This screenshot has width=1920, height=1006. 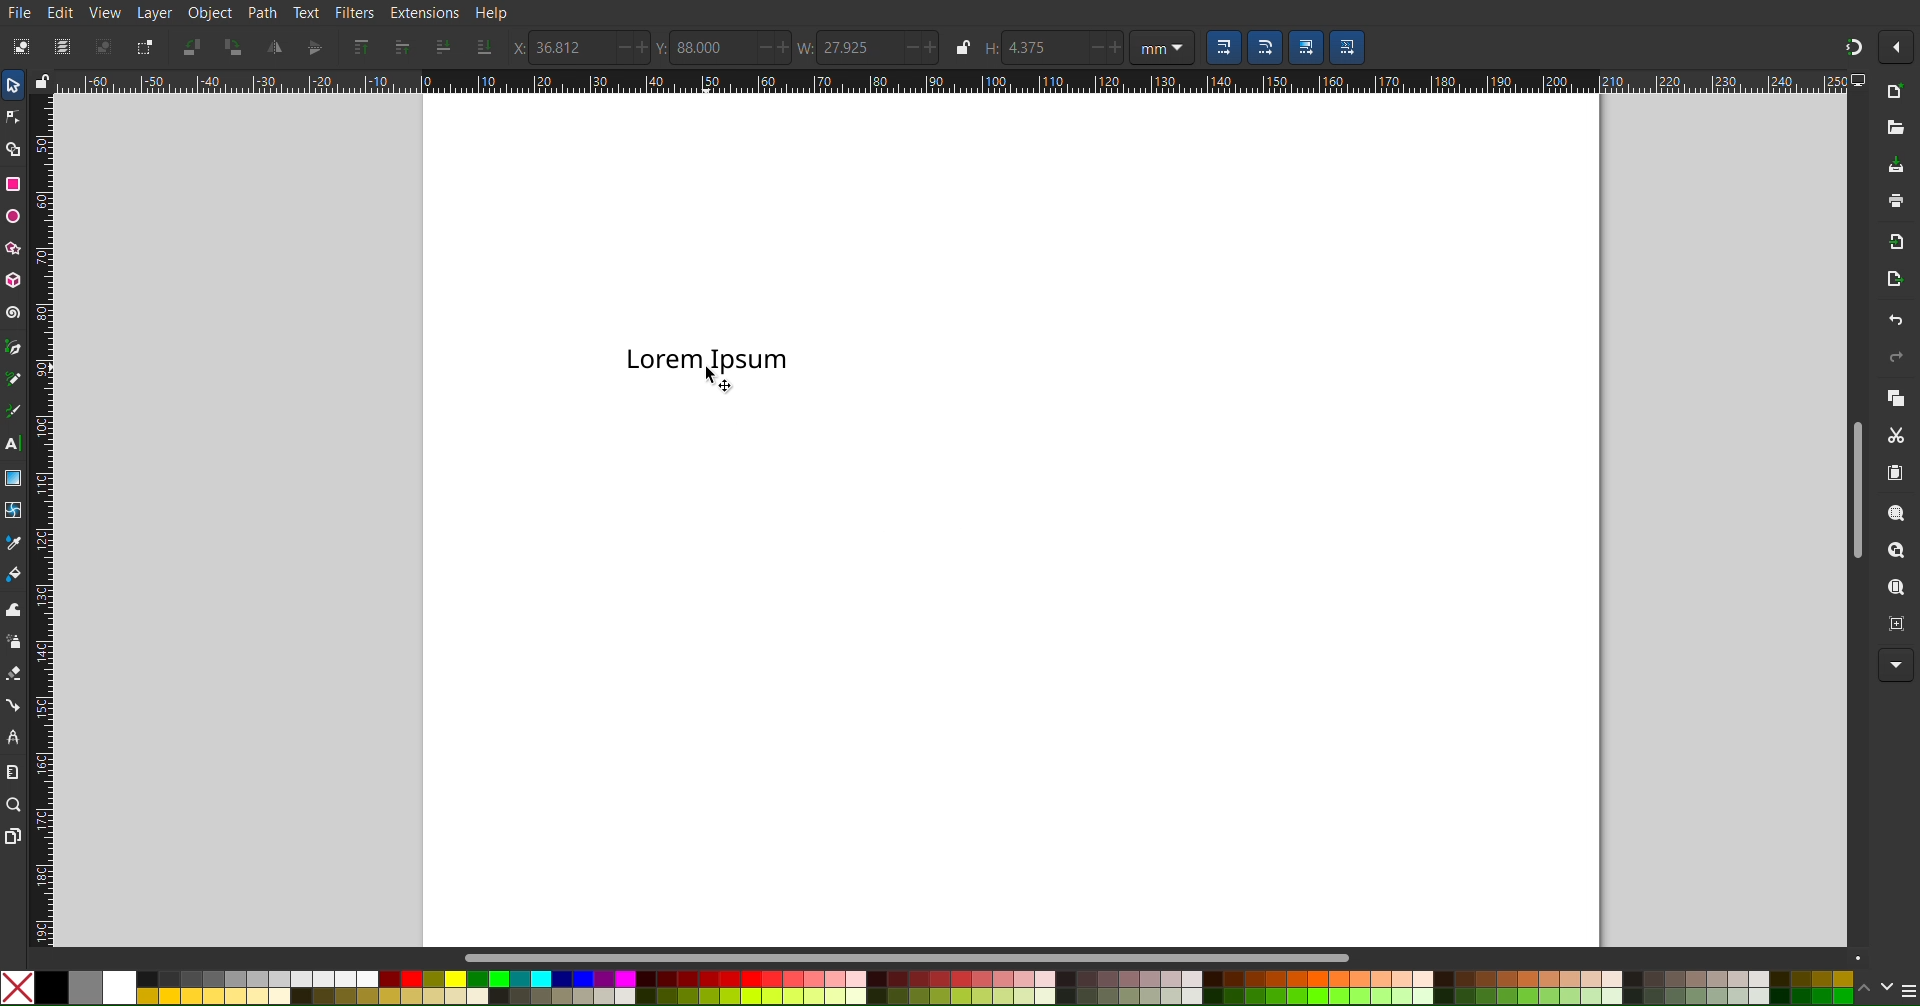 I want to click on lock, so click(x=42, y=79).